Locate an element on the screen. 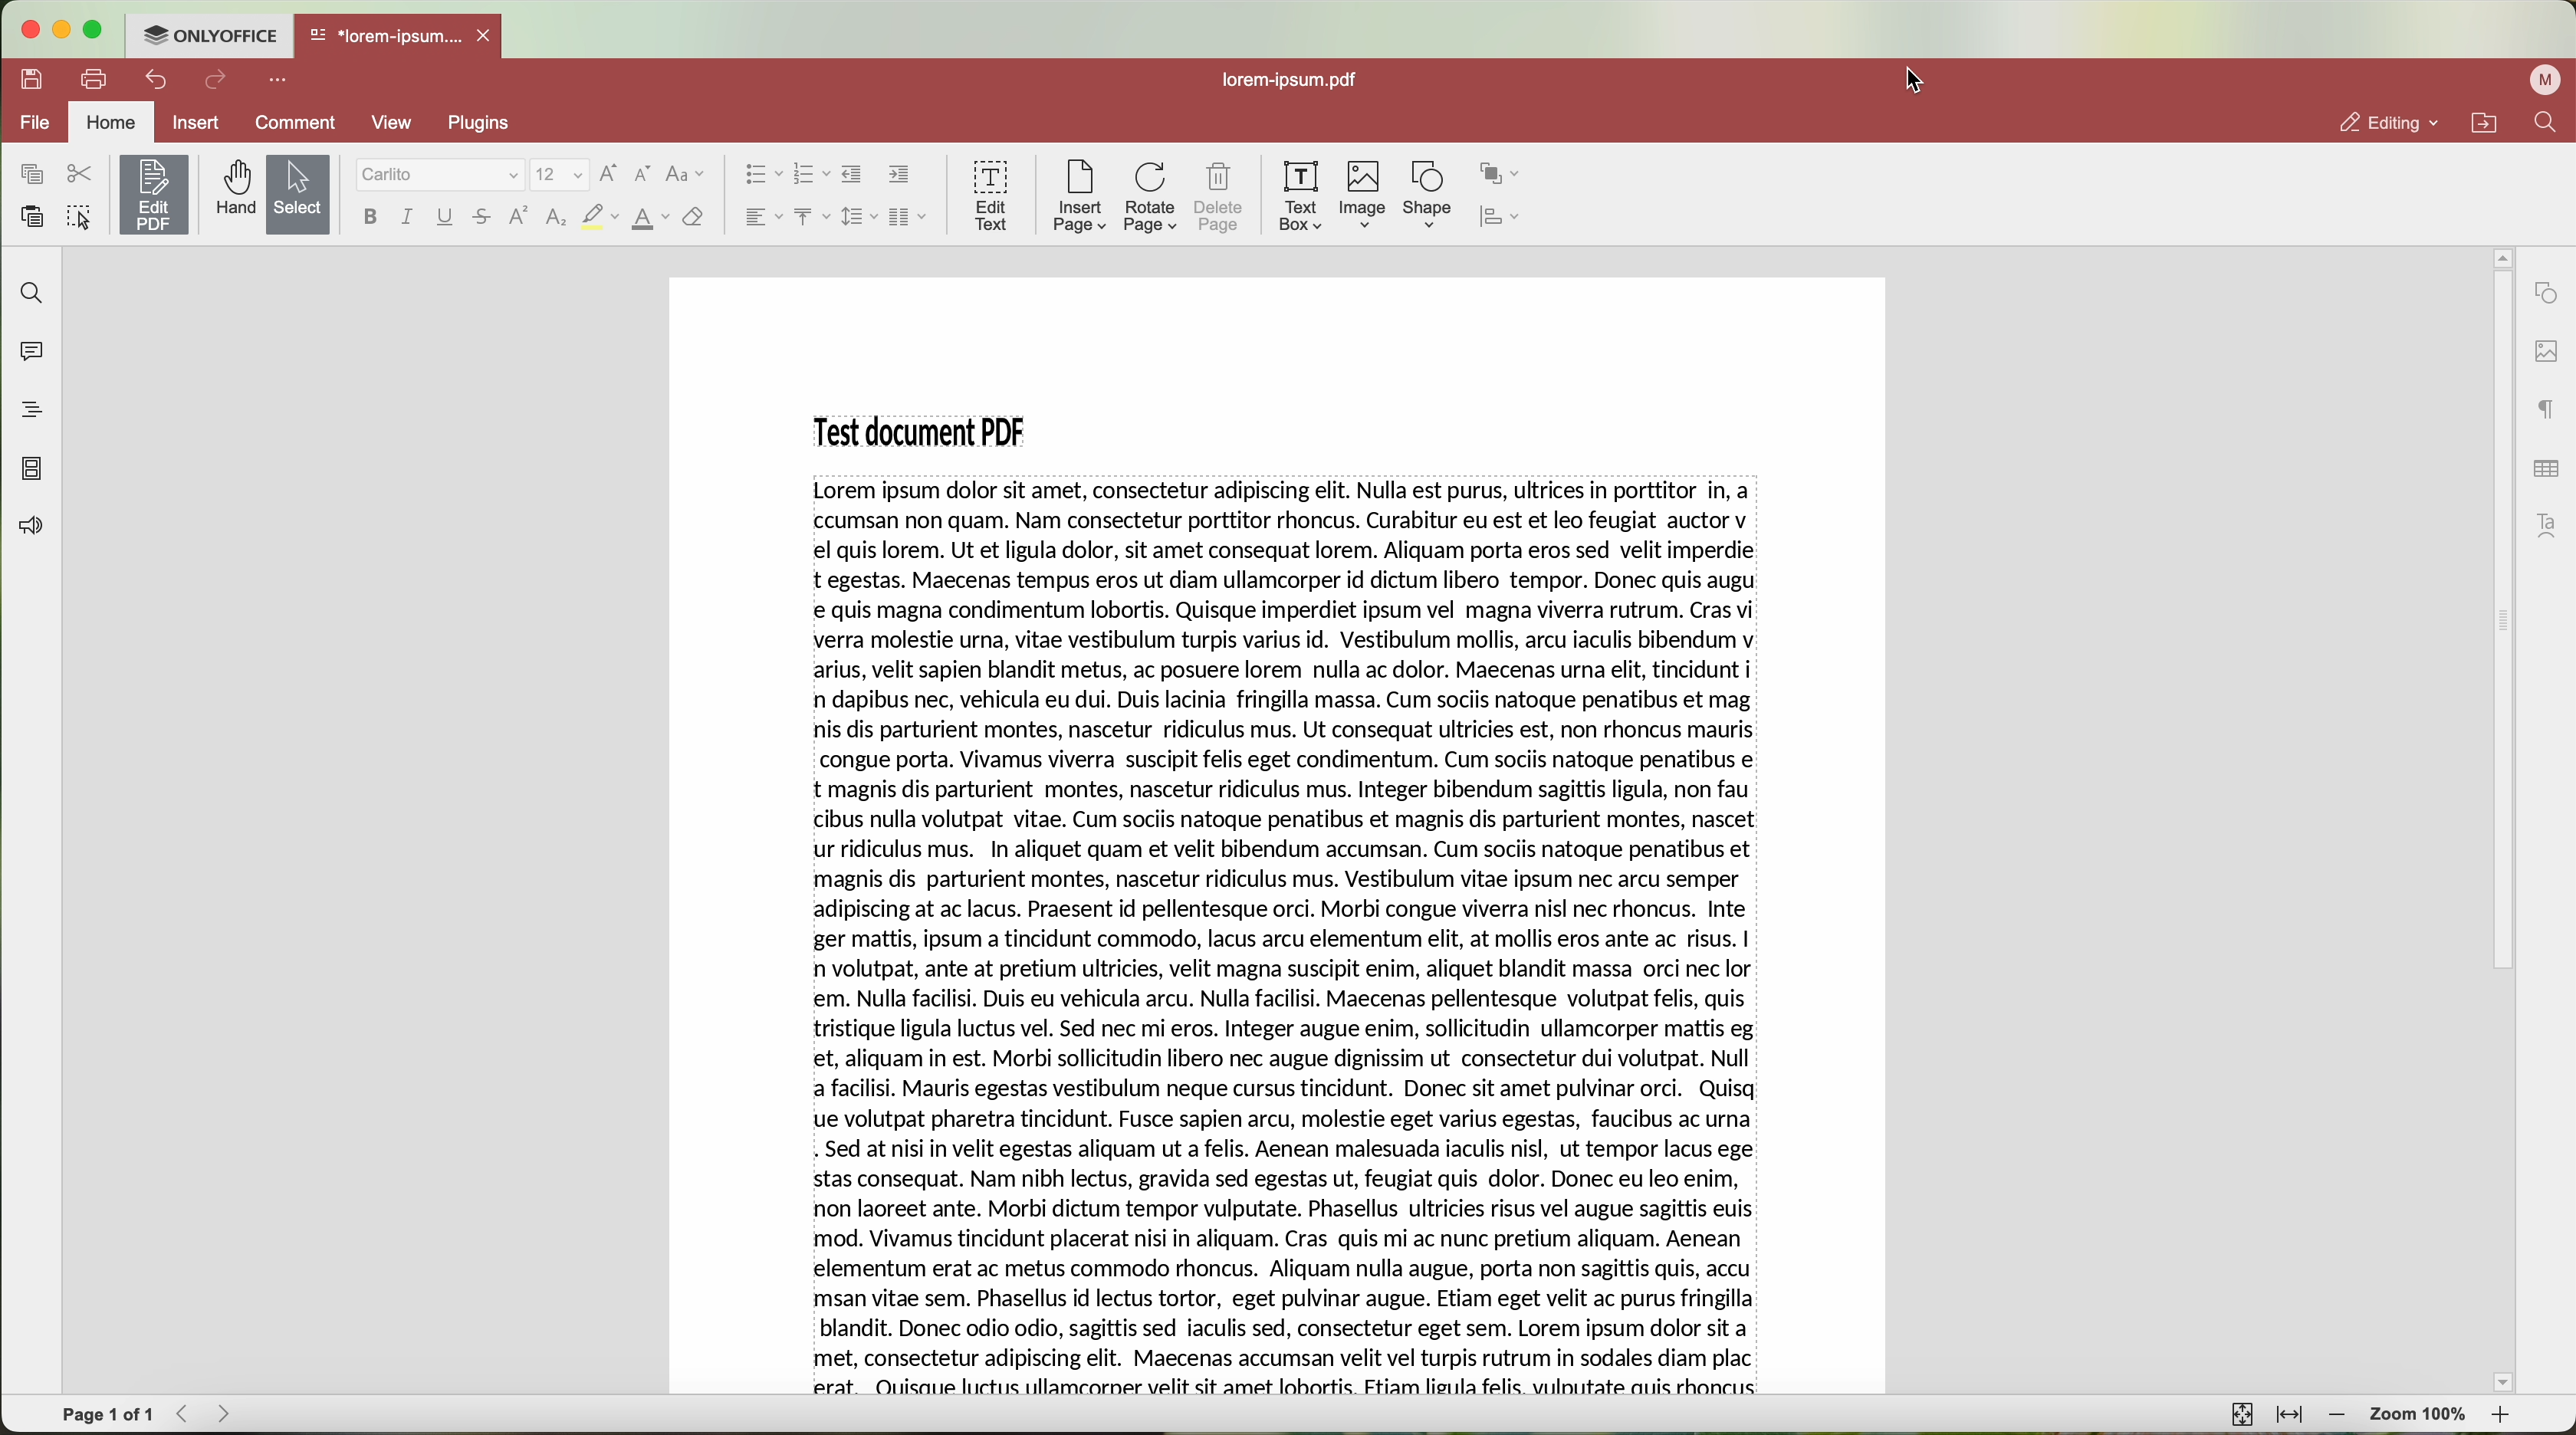 Image resolution: width=2576 pixels, height=1435 pixels. close program is located at coordinates (33, 28).